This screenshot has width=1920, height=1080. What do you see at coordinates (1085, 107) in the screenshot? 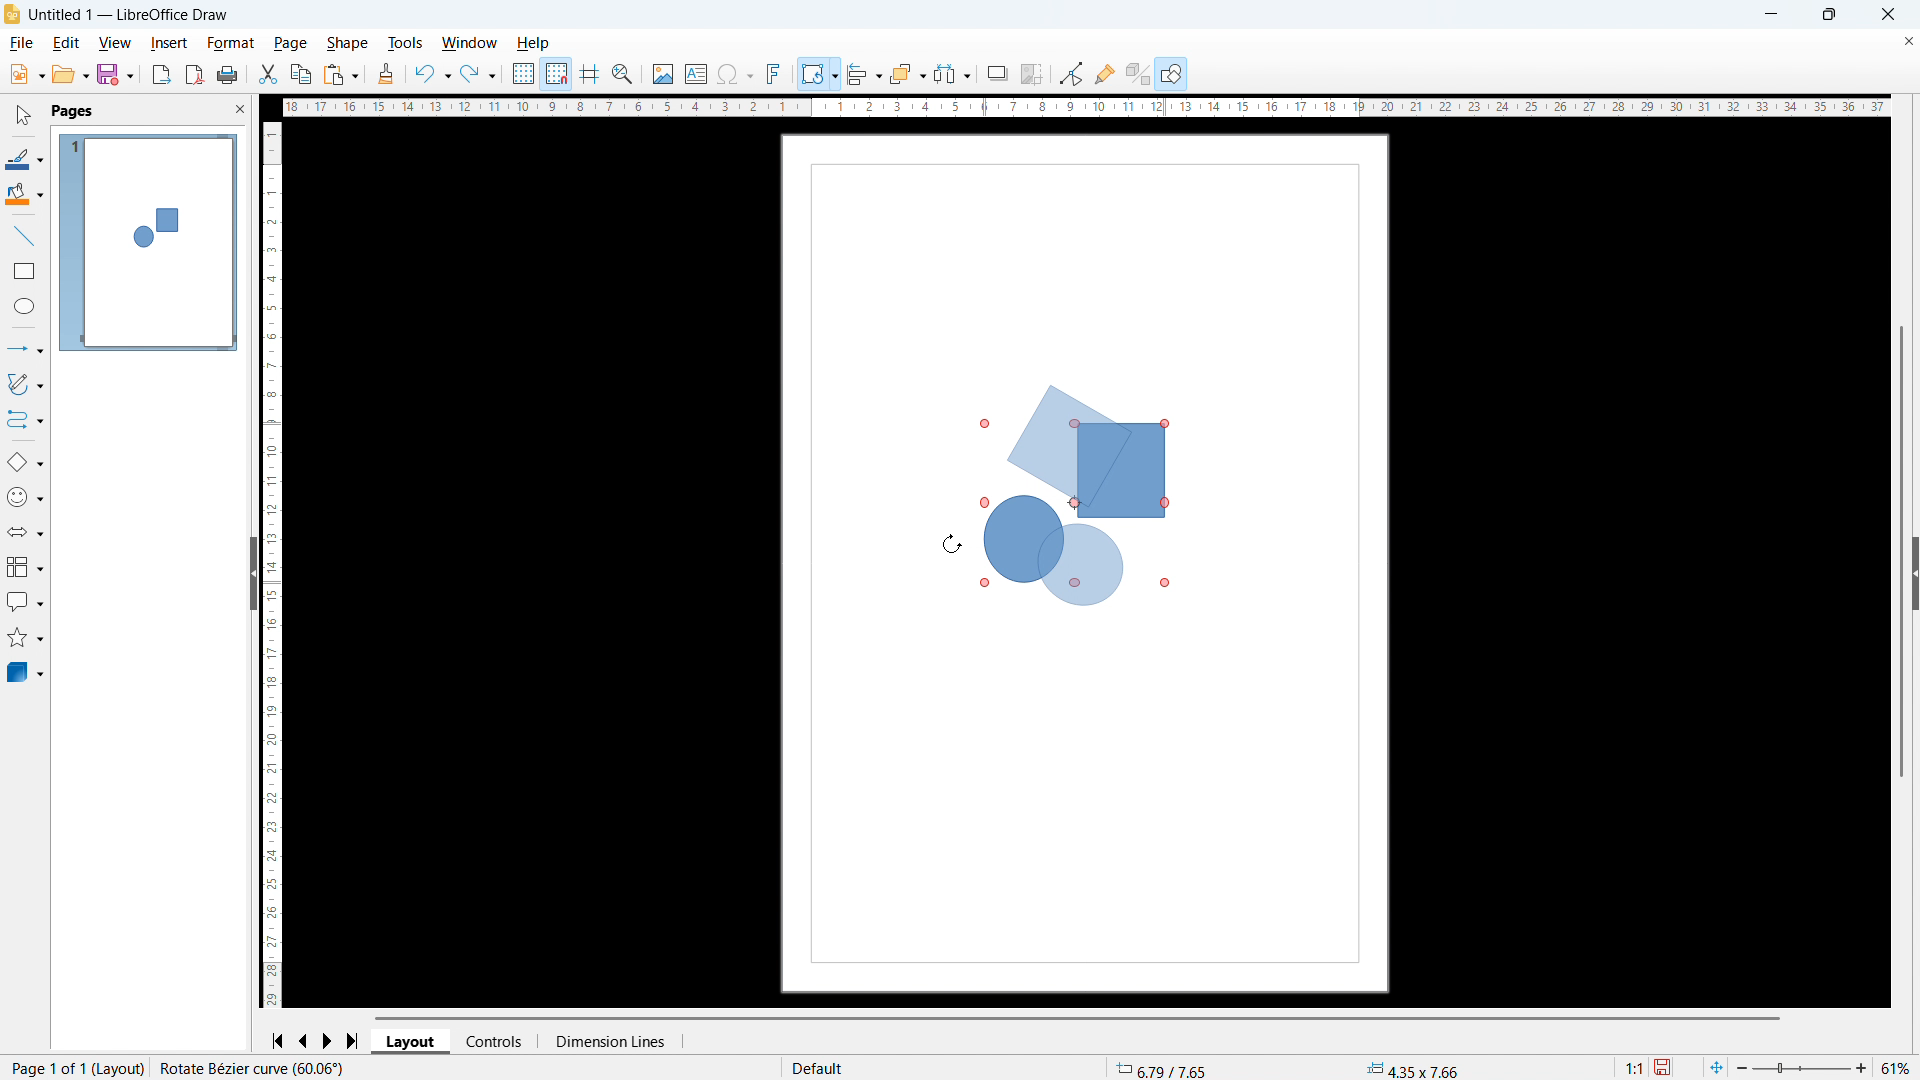
I see `Horizontal ruler ` at bounding box center [1085, 107].